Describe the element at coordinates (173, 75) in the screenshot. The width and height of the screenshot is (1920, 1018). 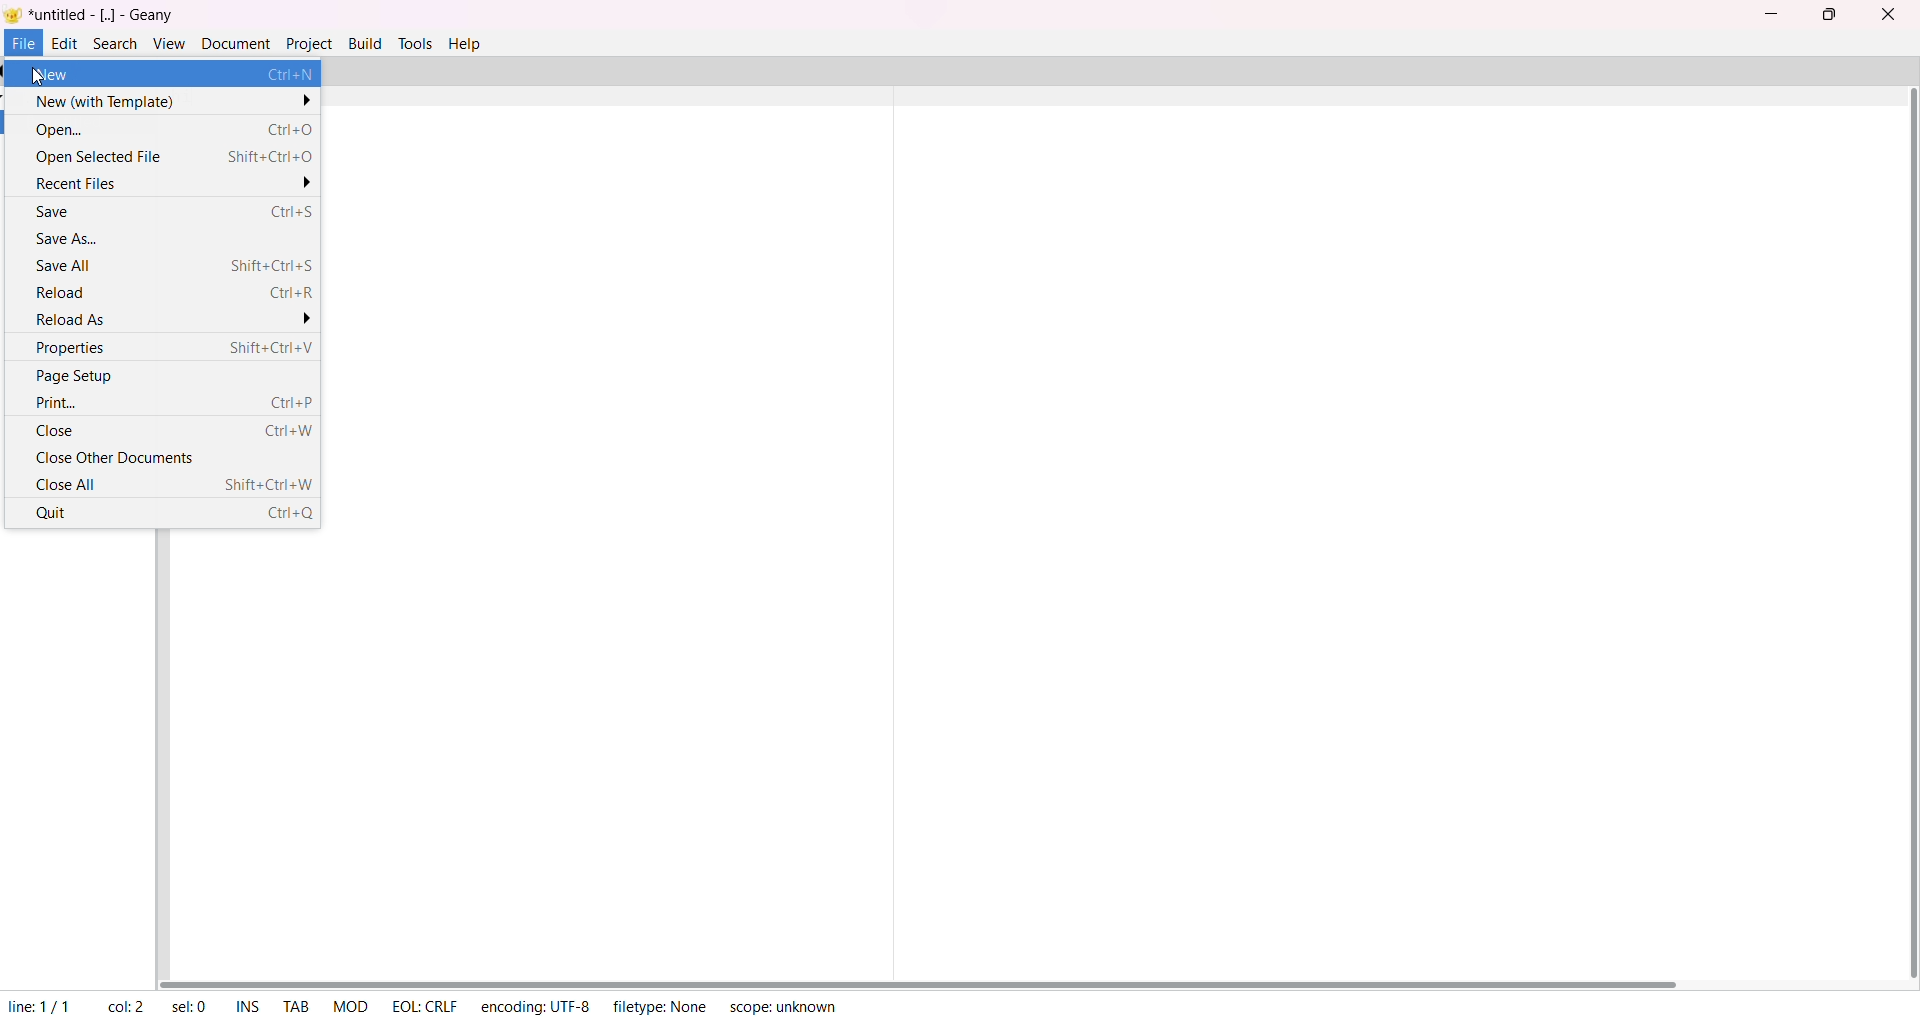
I see `new   Ctrl+N` at that location.